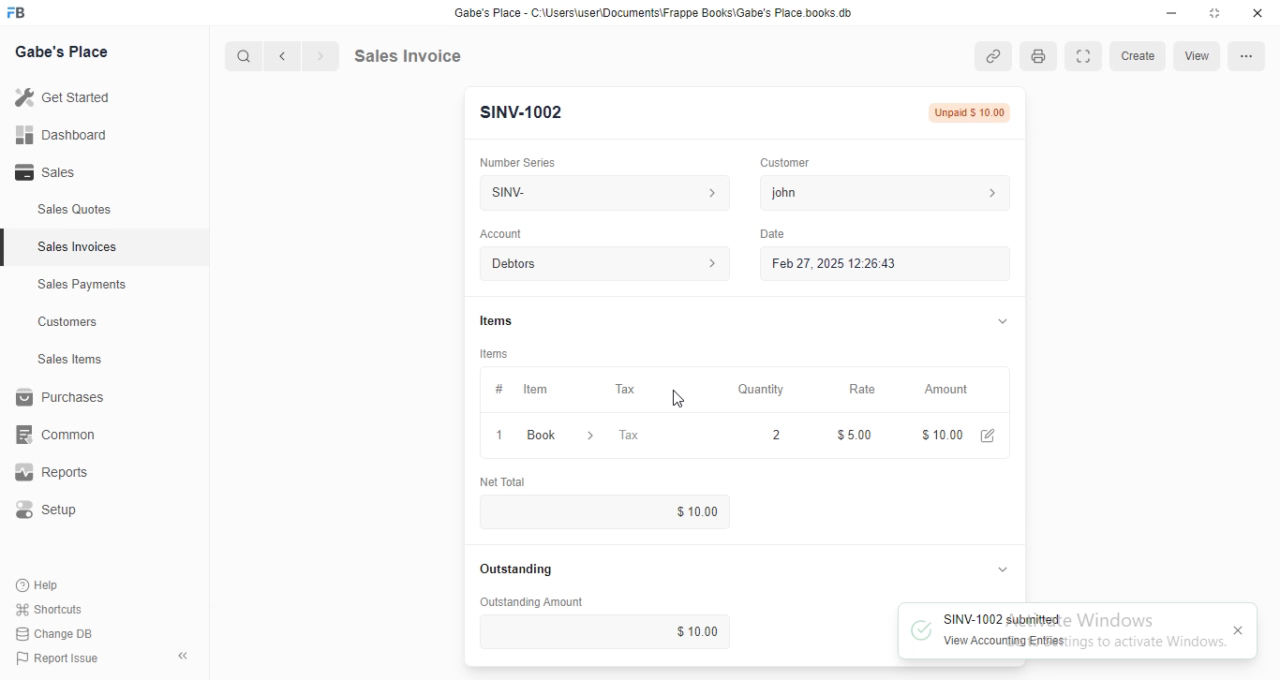 The height and width of the screenshot is (680, 1280). Describe the element at coordinates (994, 57) in the screenshot. I see `Attachment` at that location.